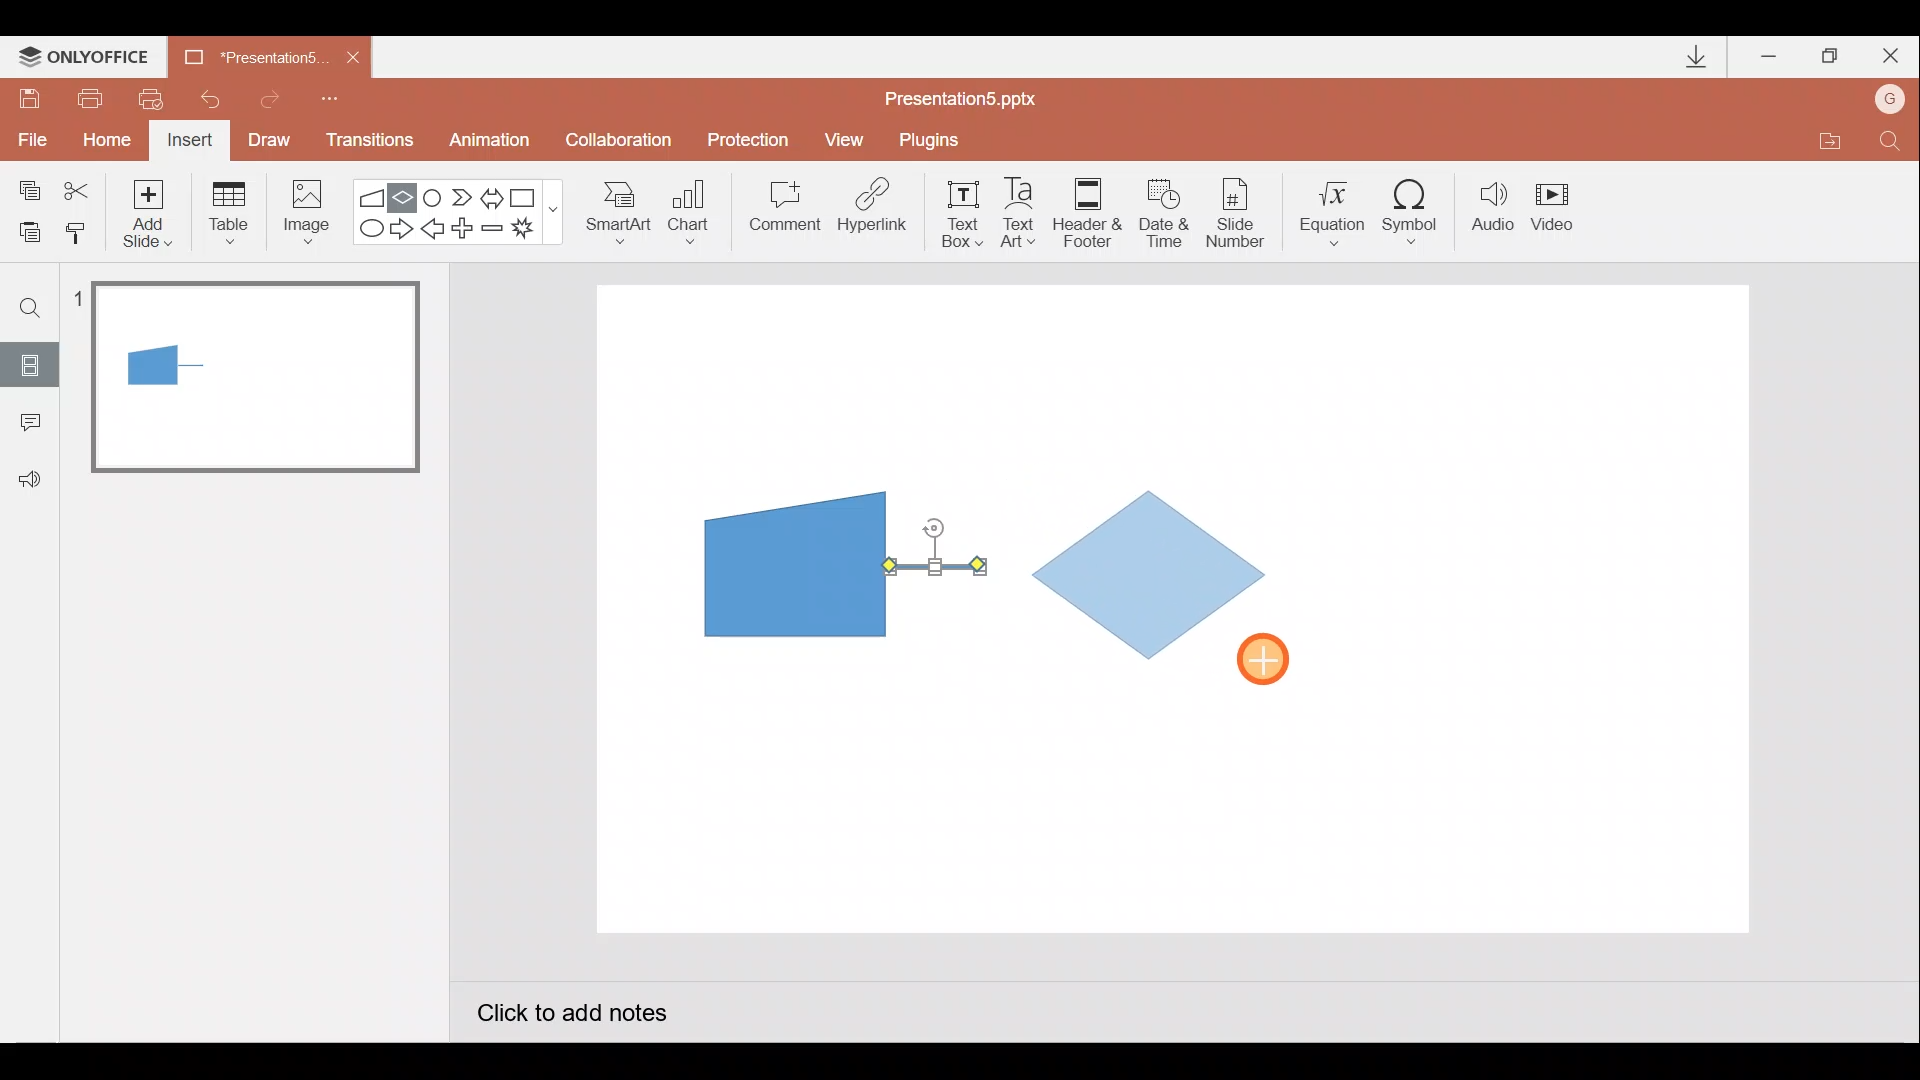 This screenshot has width=1920, height=1080. What do you see at coordinates (535, 231) in the screenshot?
I see `Explosion 1` at bounding box center [535, 231].